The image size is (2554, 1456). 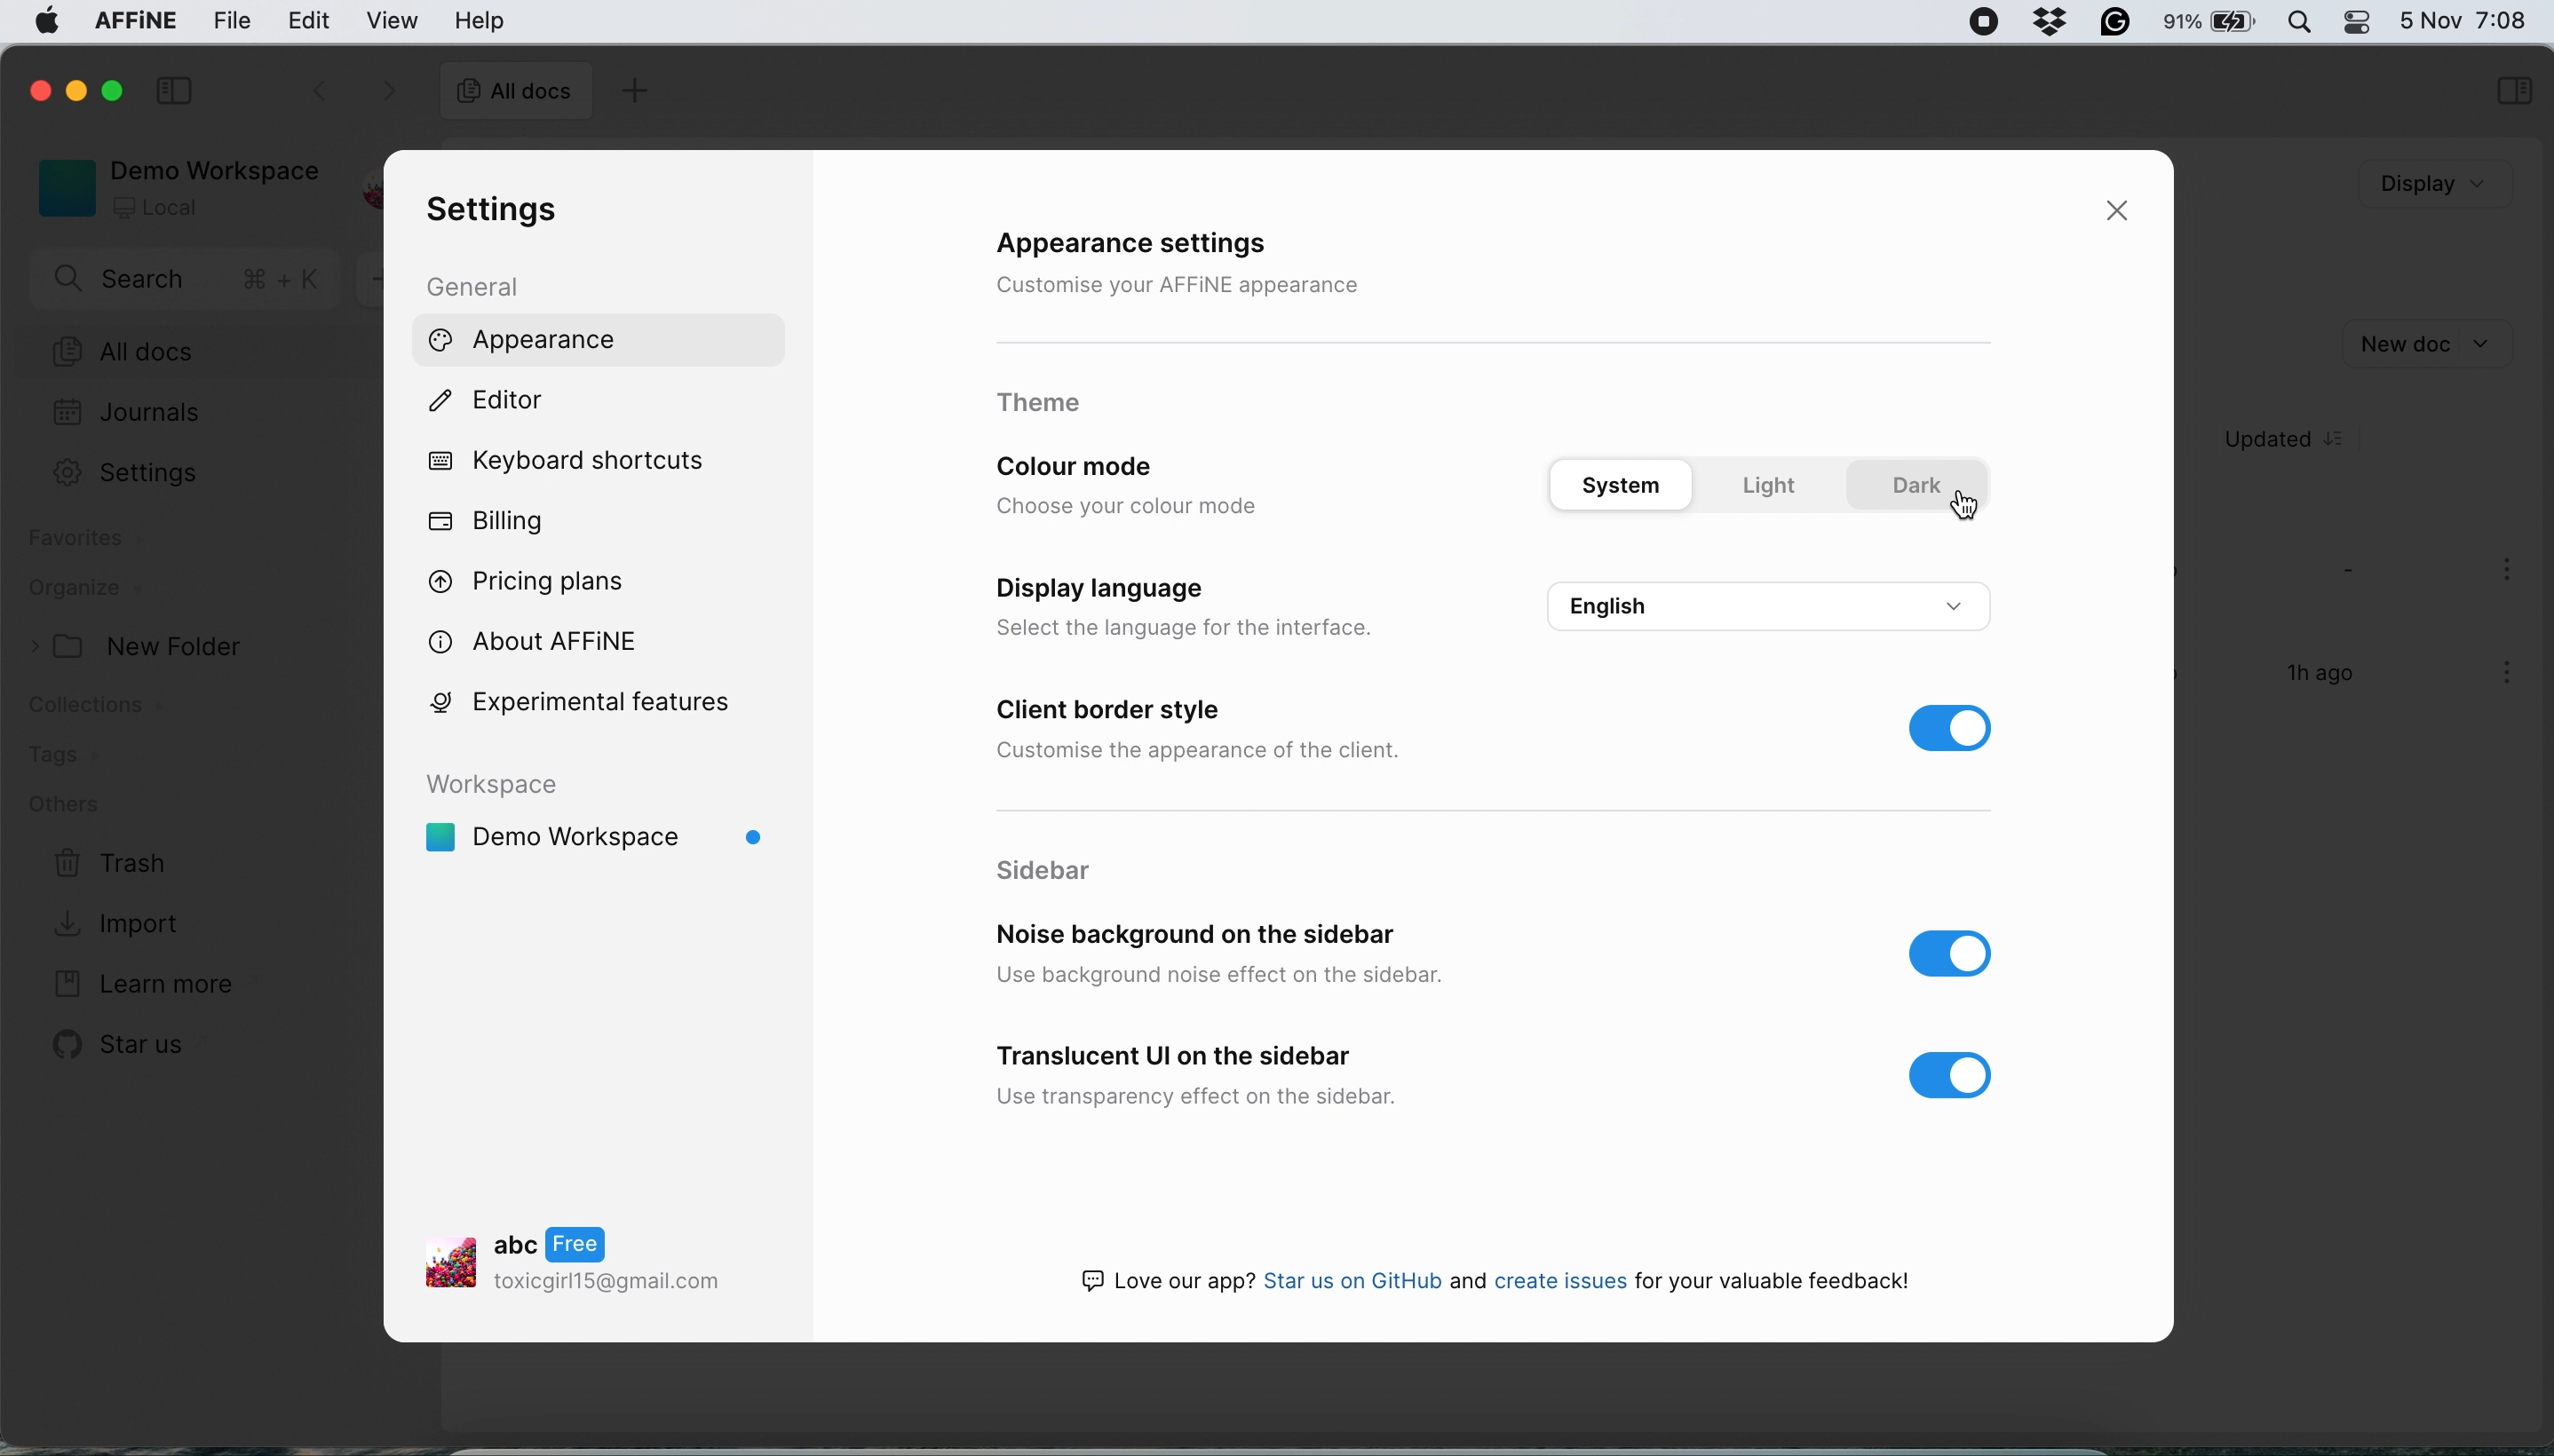 I want to click on display language, so click(x=1120, y=588).